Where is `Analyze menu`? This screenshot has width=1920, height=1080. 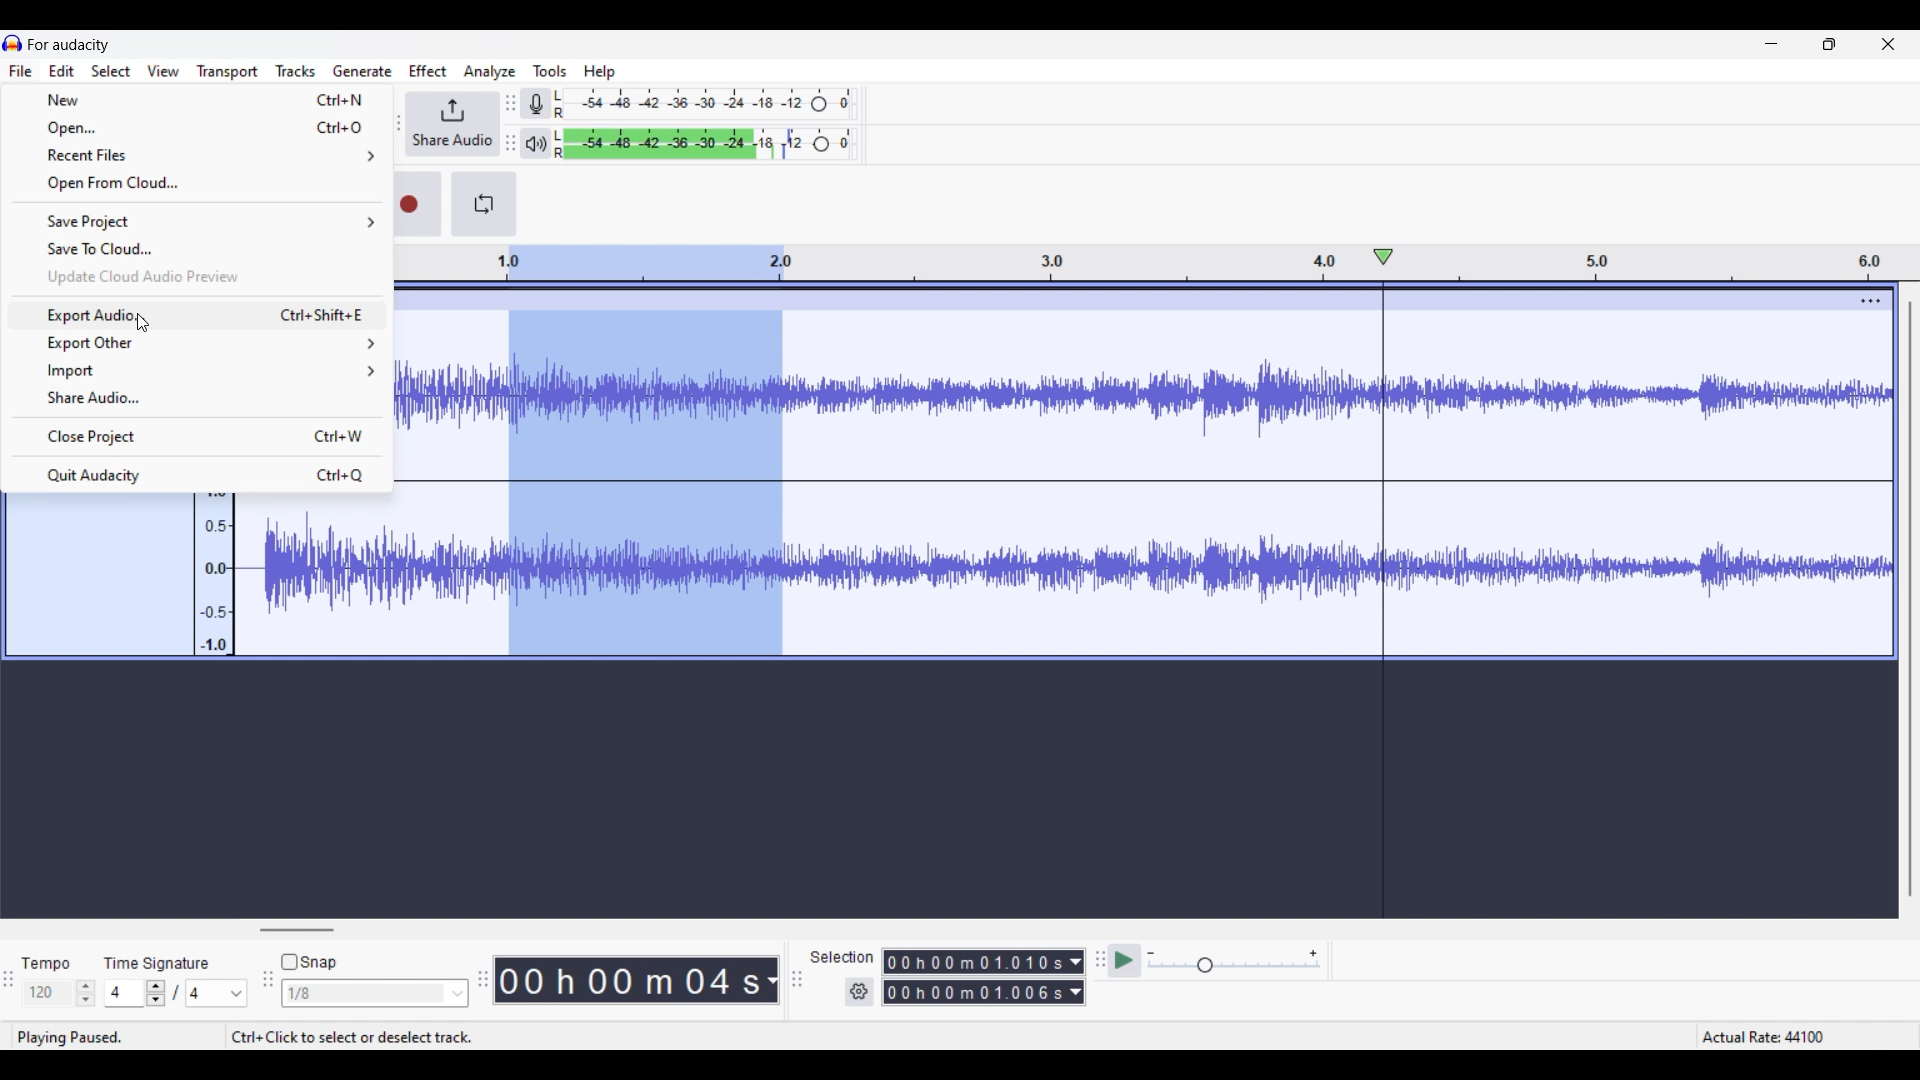 Analyze menu is located at coordinates (489, 72).